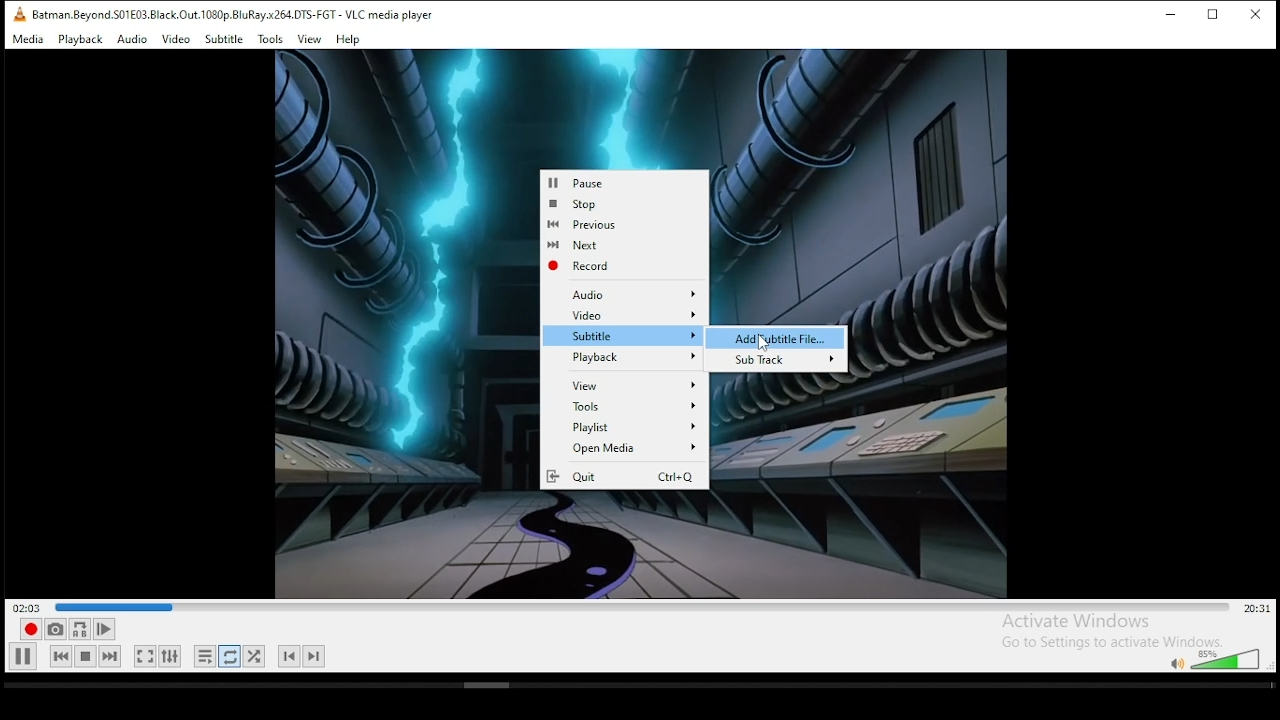 The width and height of the screenshot is (1280, 720). I want to click on Previous, so click(618, 225).